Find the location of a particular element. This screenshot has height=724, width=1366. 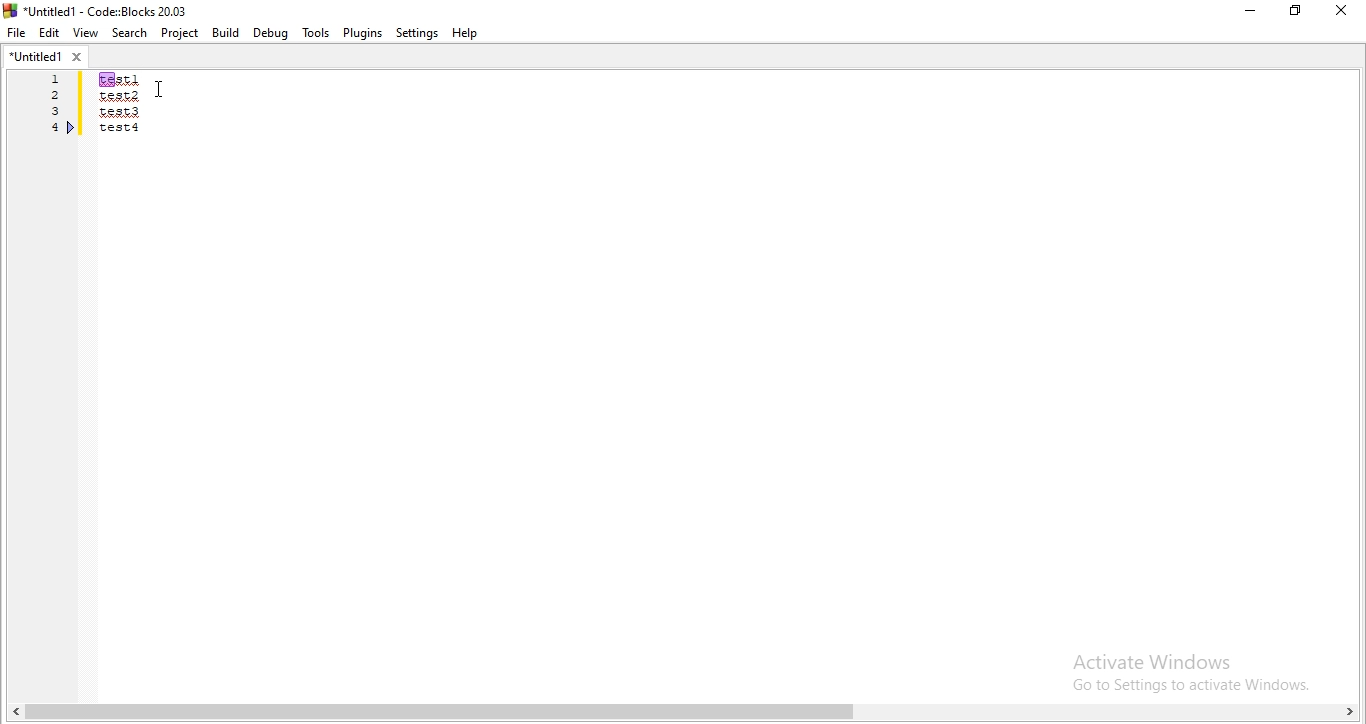

scroll bar is located at coordinates (683, 711).